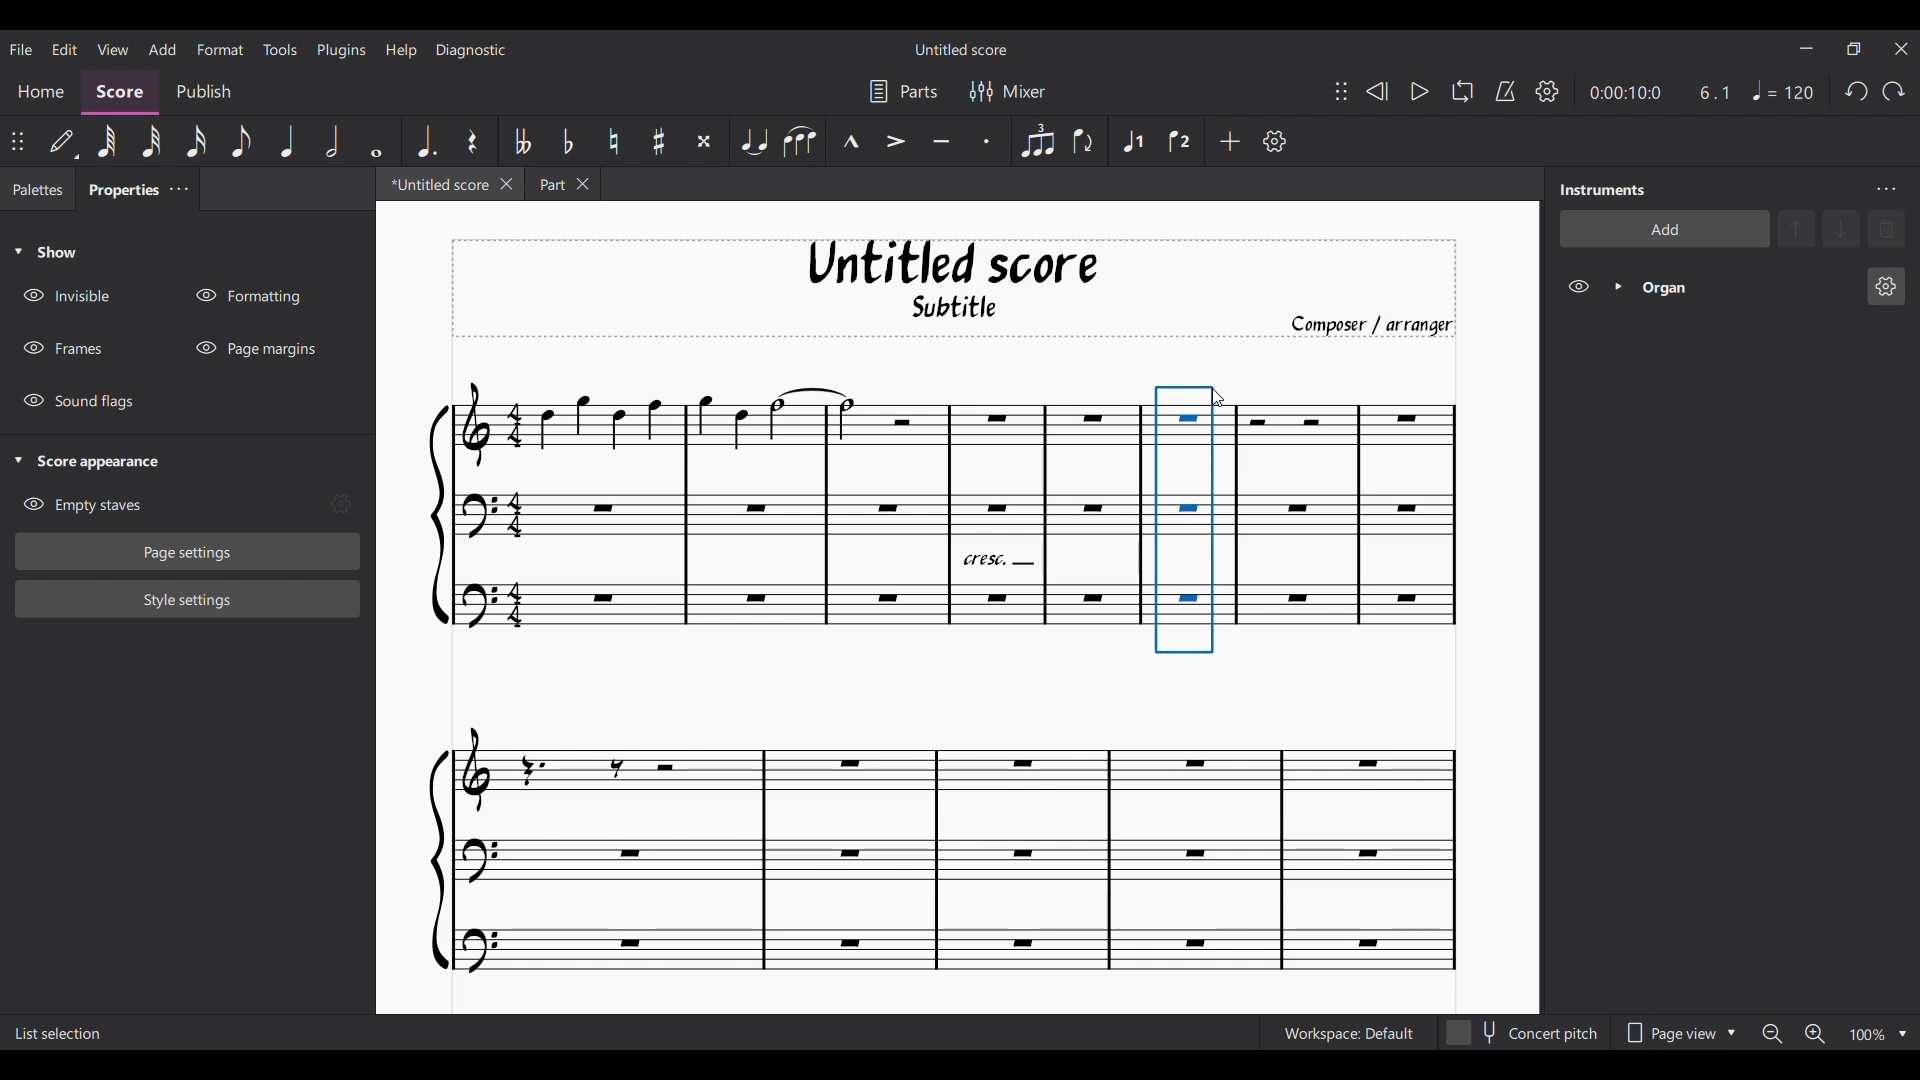 This screenshot has height=1080, width=1920. Describe the element at coordinates (45, 251) in the screenshot. I see `Collapse Show` at that location.